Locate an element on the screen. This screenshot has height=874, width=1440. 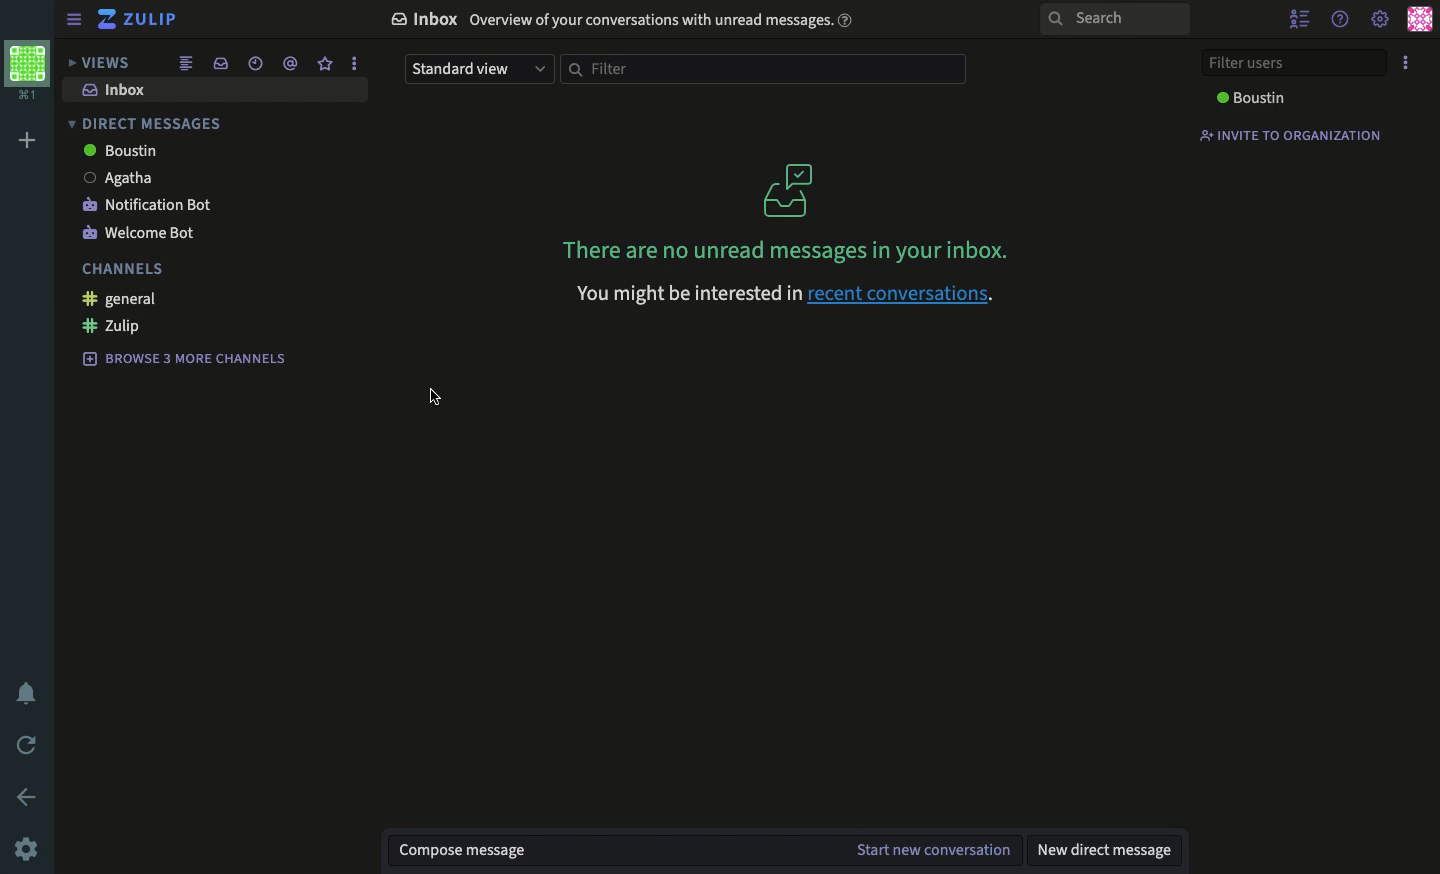
new direct message is located at coordinates (1103, 849).